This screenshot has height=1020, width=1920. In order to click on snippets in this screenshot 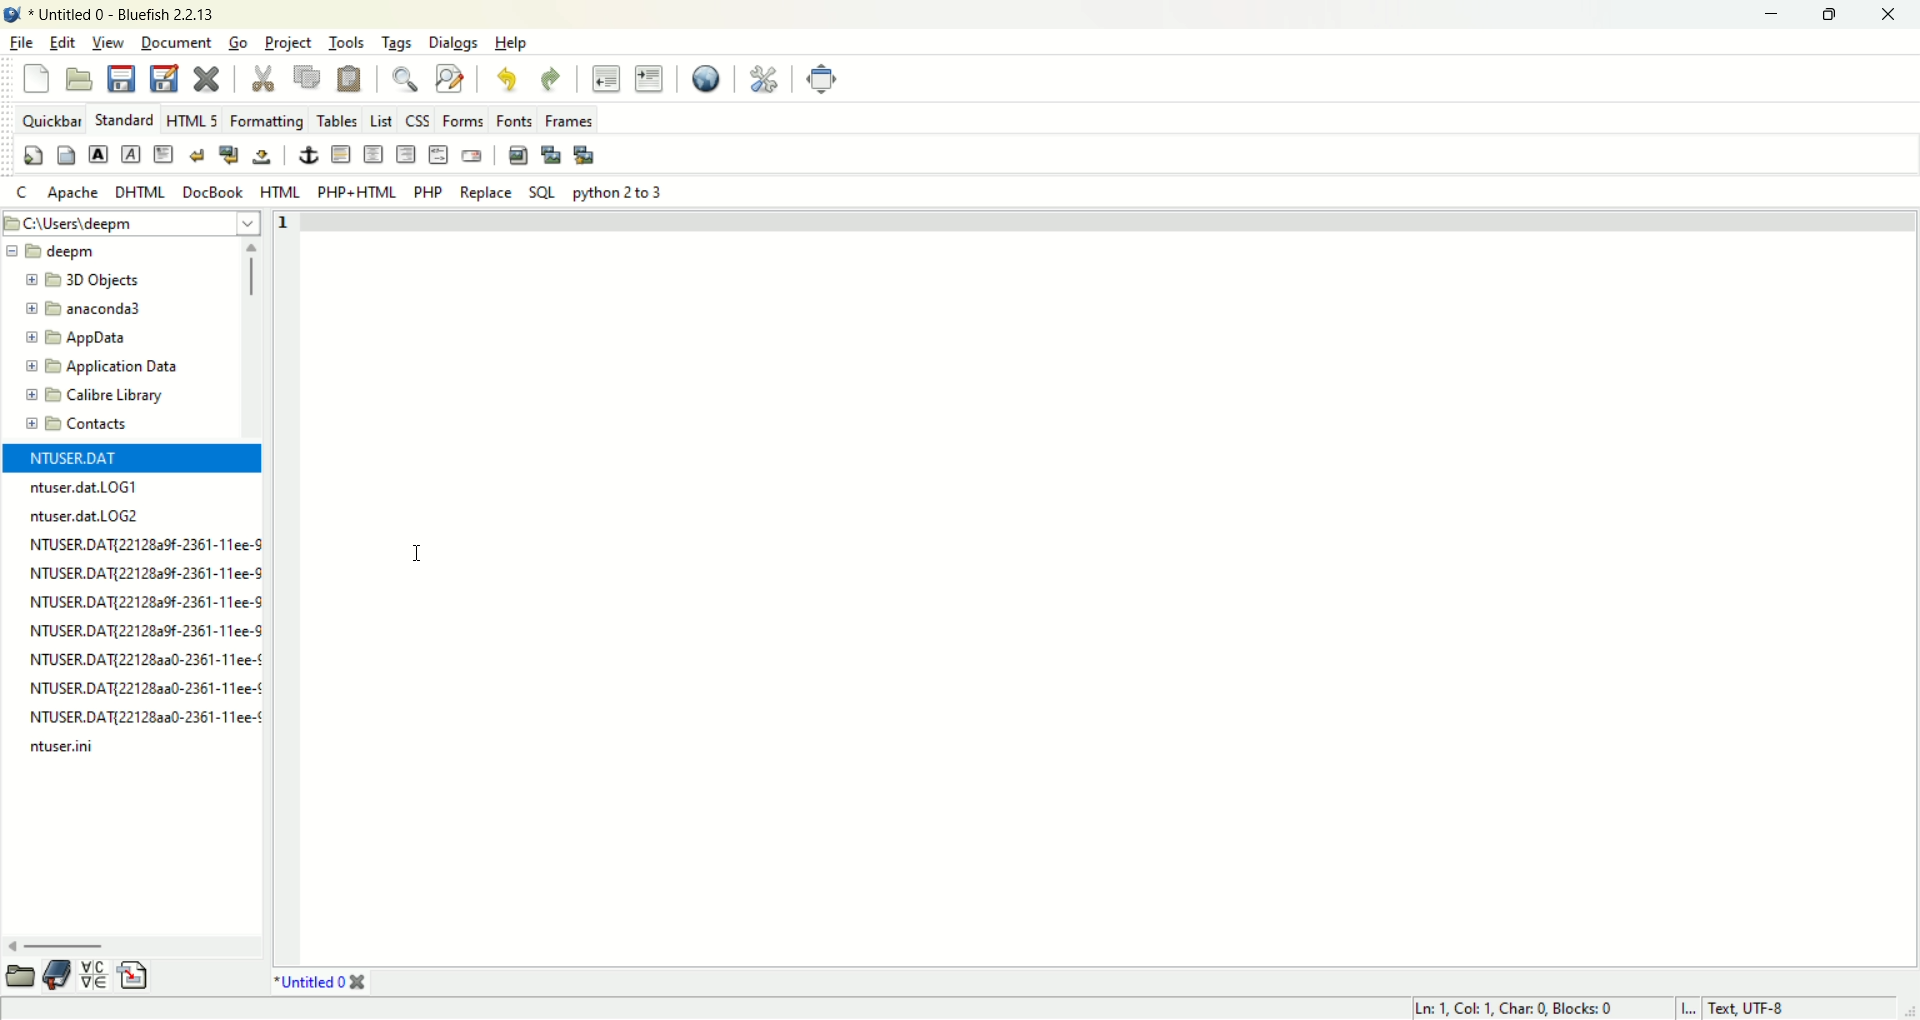, I will do `click(135, 976)`.